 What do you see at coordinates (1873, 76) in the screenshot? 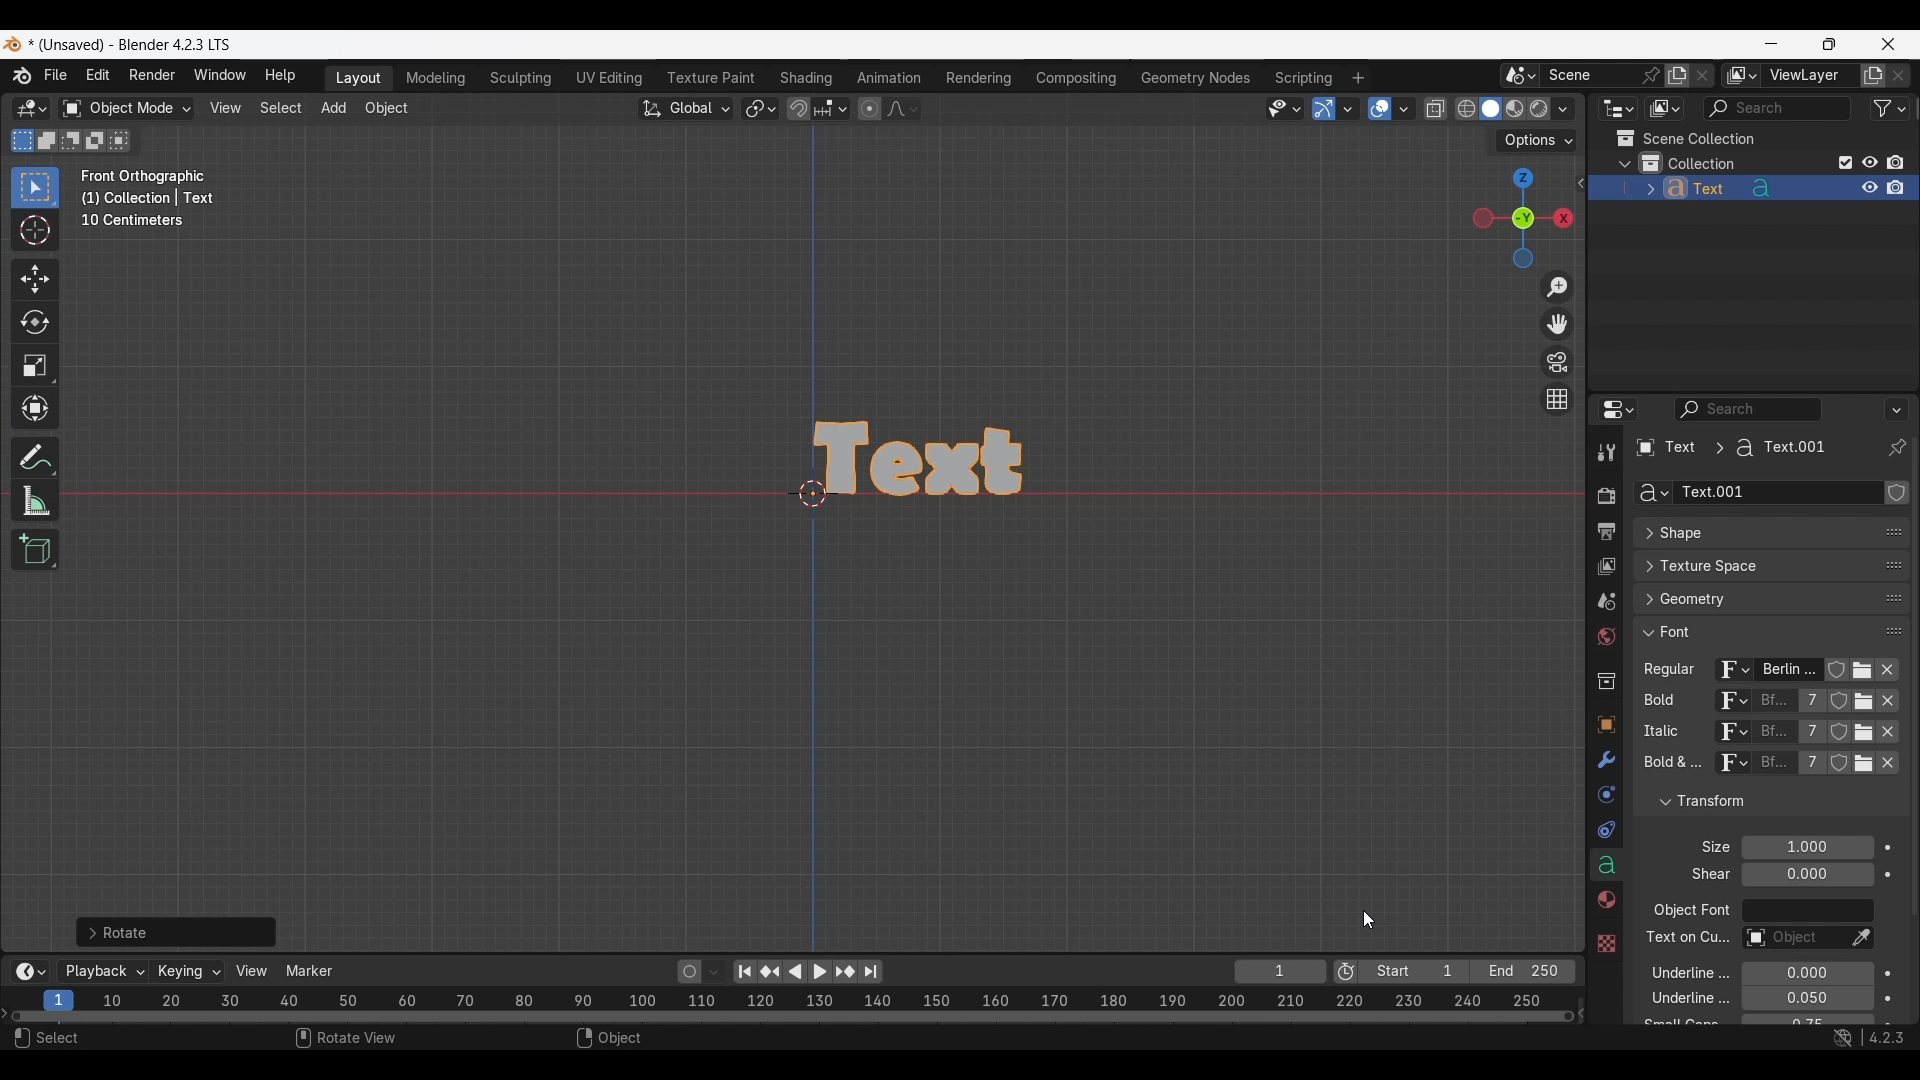
I see `Add view layer` at bounding box center [1873, 76].